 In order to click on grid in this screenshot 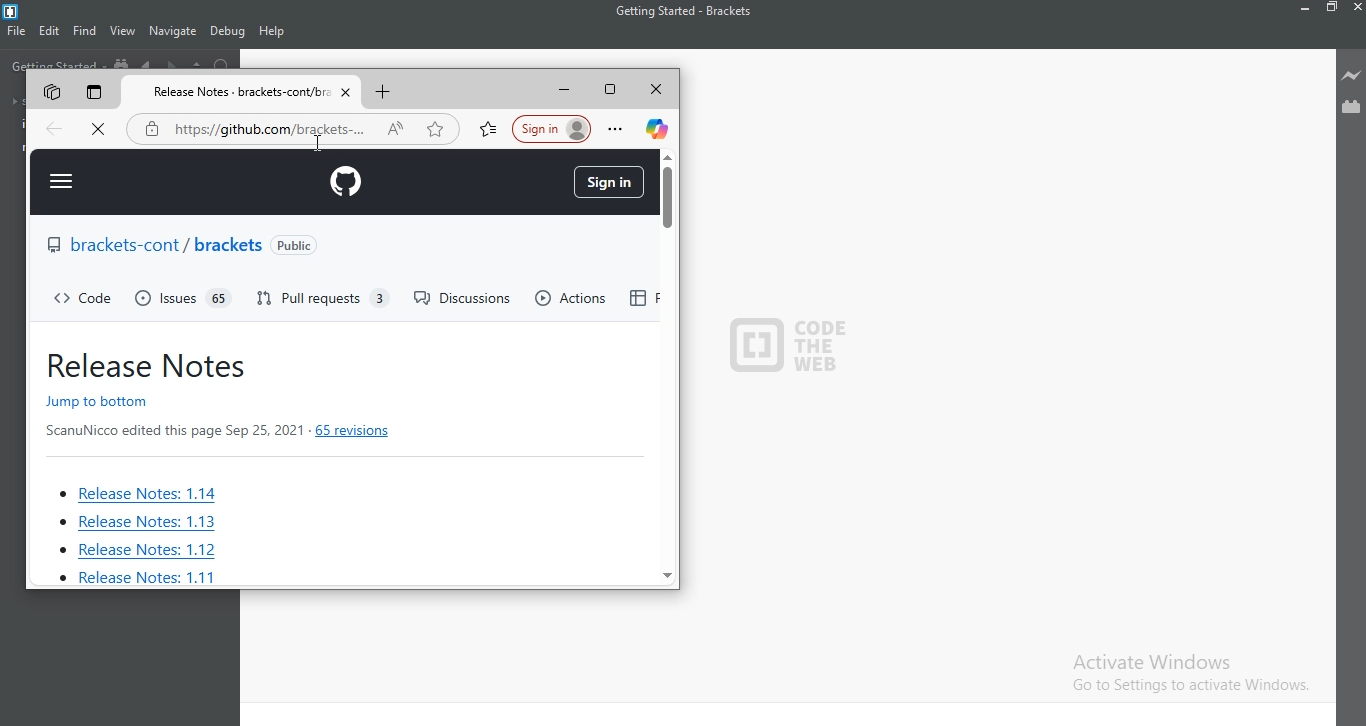, I will do `click(637, 300)`.